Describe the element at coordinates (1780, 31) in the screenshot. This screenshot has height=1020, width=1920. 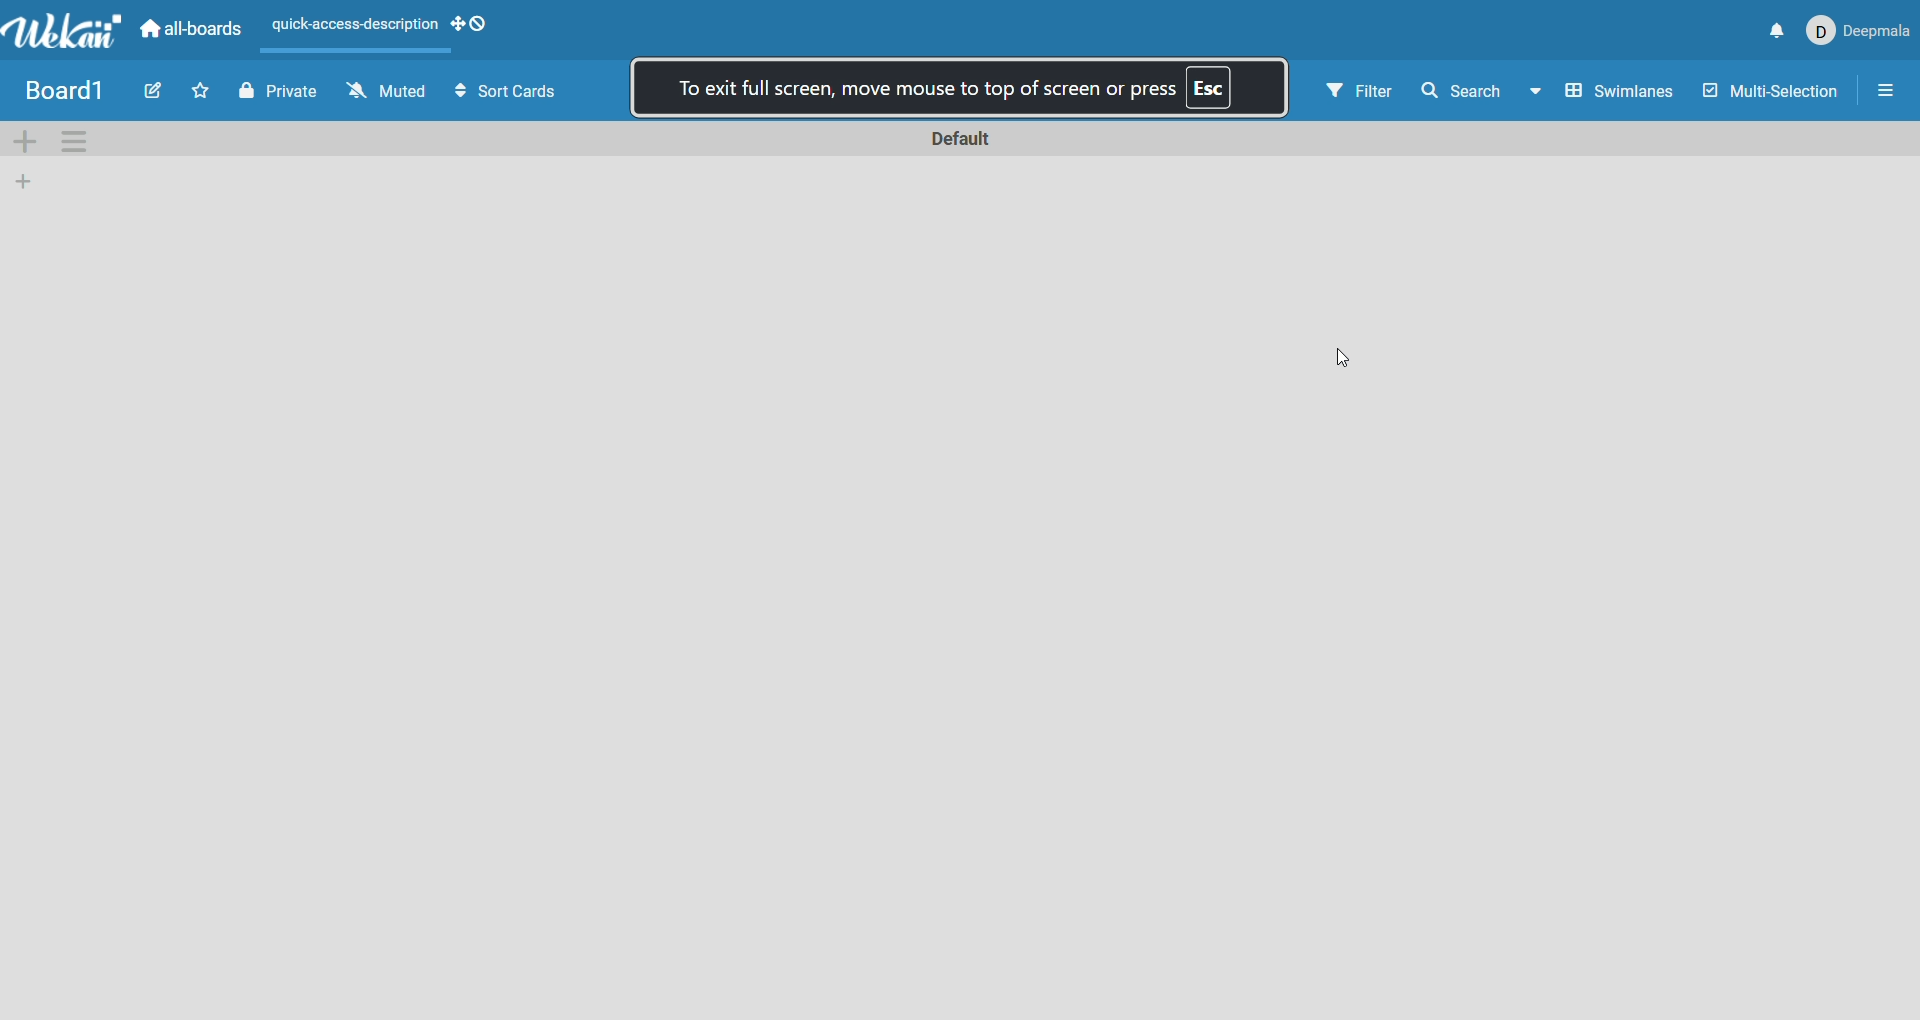
I see `notify` at that location.